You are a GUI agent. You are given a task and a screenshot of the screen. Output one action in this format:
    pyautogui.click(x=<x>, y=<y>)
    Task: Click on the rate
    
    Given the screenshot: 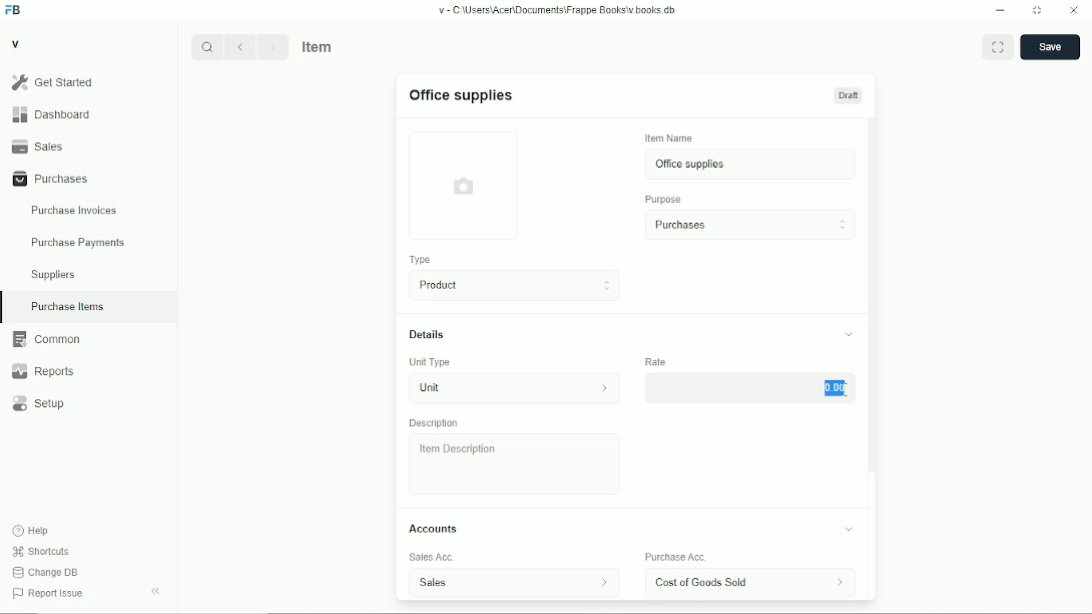 What is the action you would take?
    pyautogui.click(x=655, y=361)
    